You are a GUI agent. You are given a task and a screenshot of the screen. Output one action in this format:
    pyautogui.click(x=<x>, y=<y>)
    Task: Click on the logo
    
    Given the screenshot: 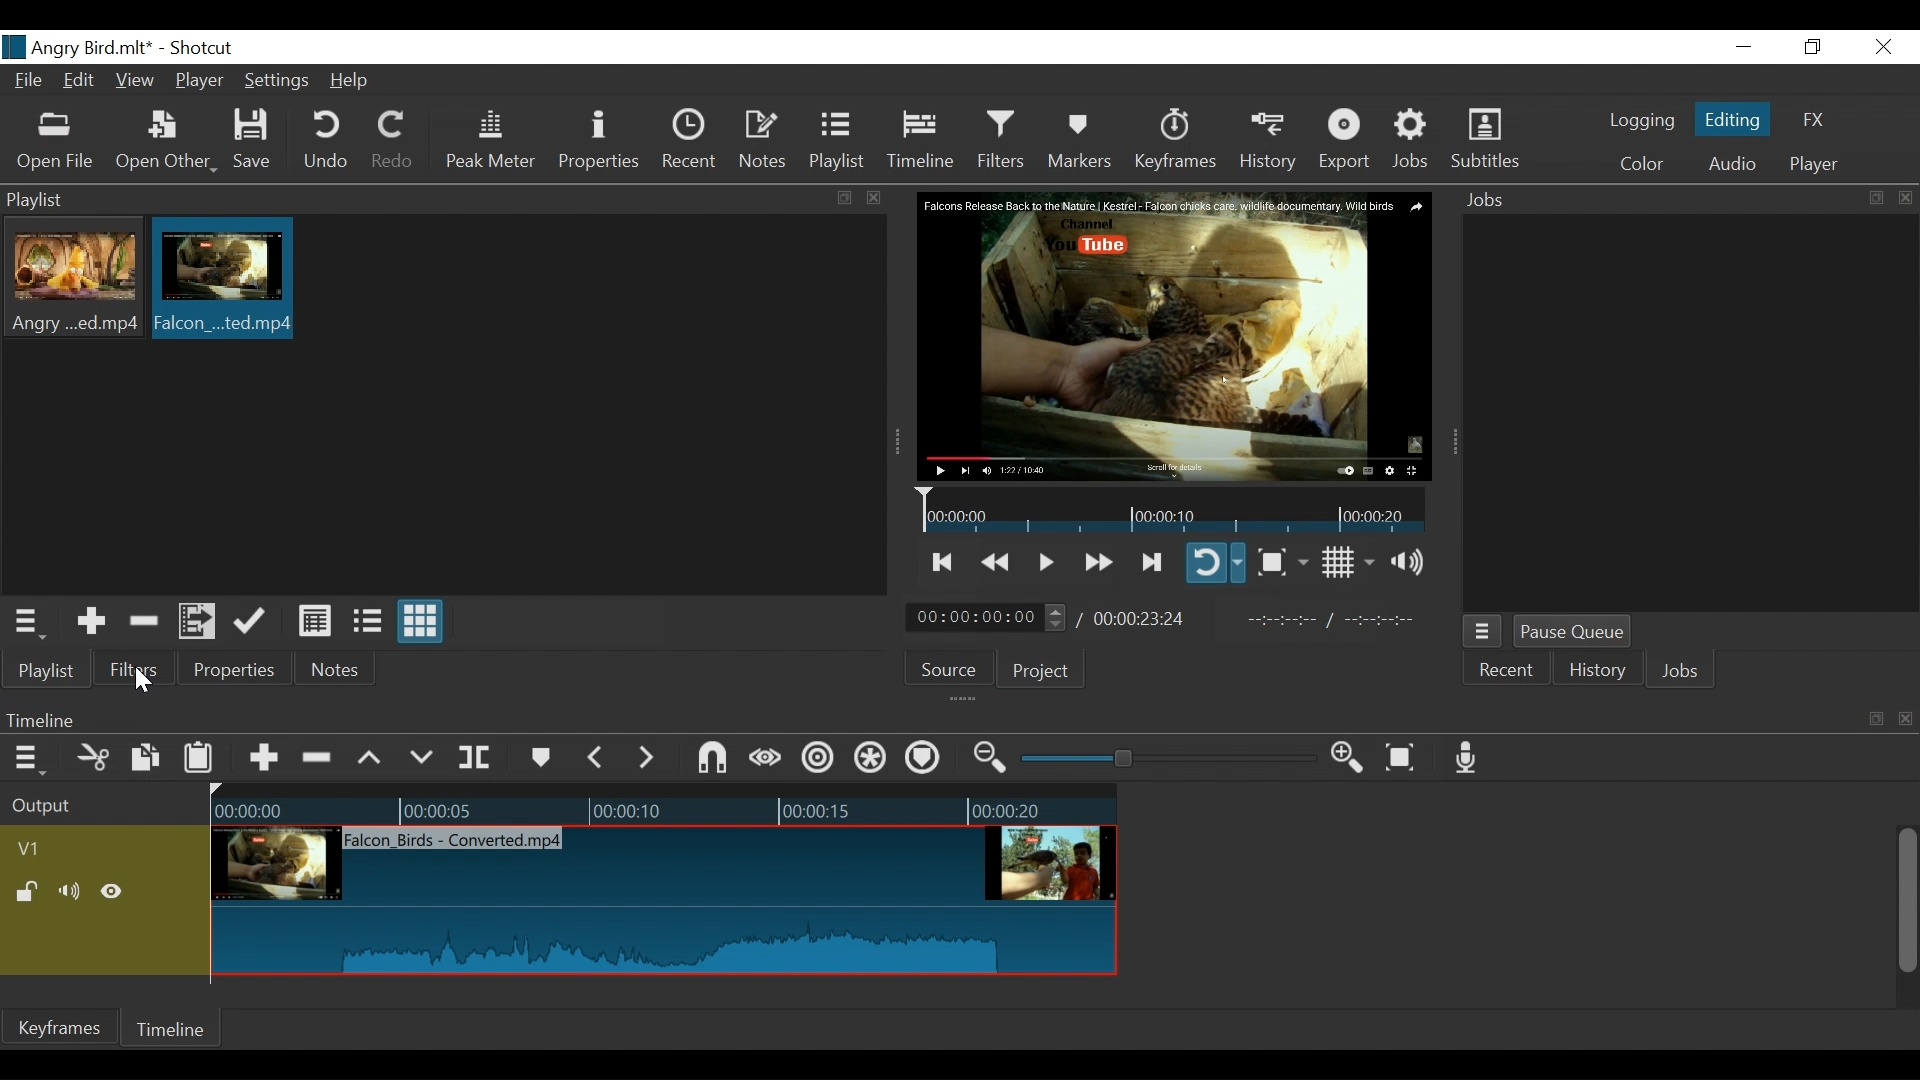 What is the action you would take?
    pyautogui.click(x=14, y=47)
    